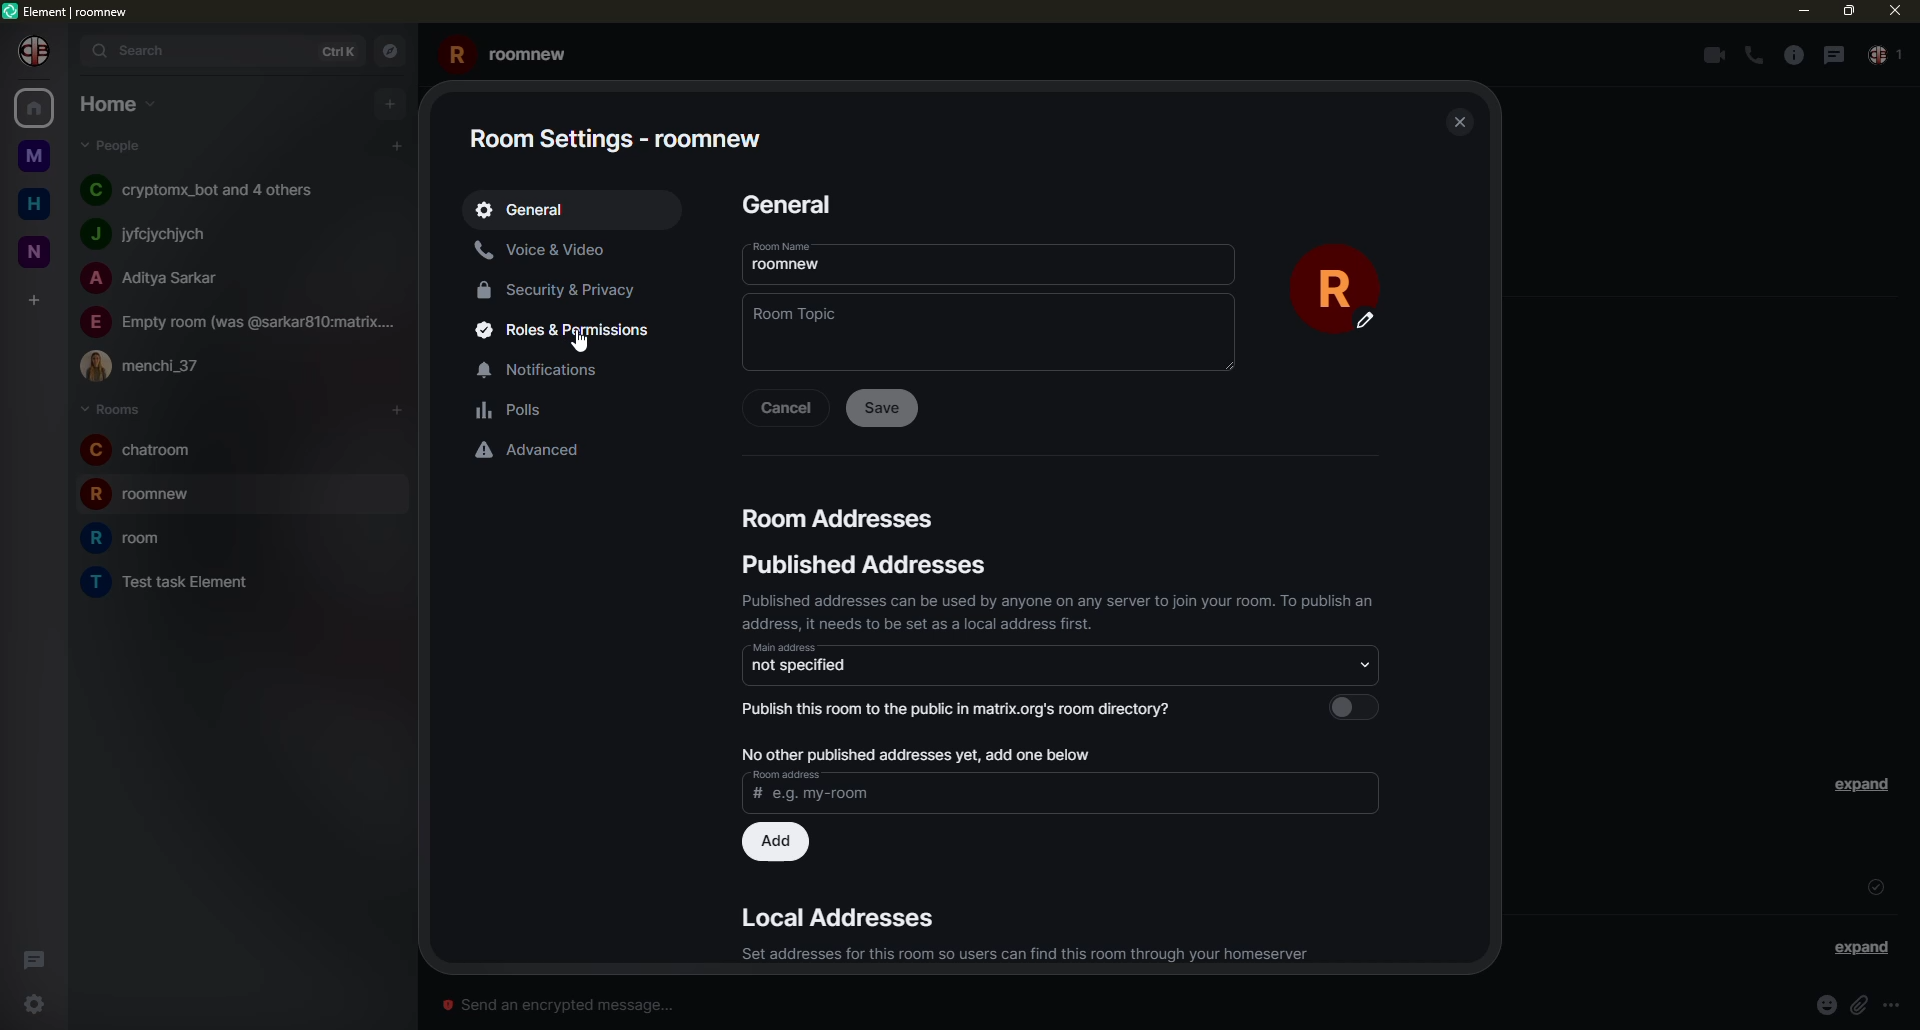 The image size is (1920, 1030). What do you see at coordinates (1458, 123) in the screenshot?
I see `close` at bounding box center [1458, 123].